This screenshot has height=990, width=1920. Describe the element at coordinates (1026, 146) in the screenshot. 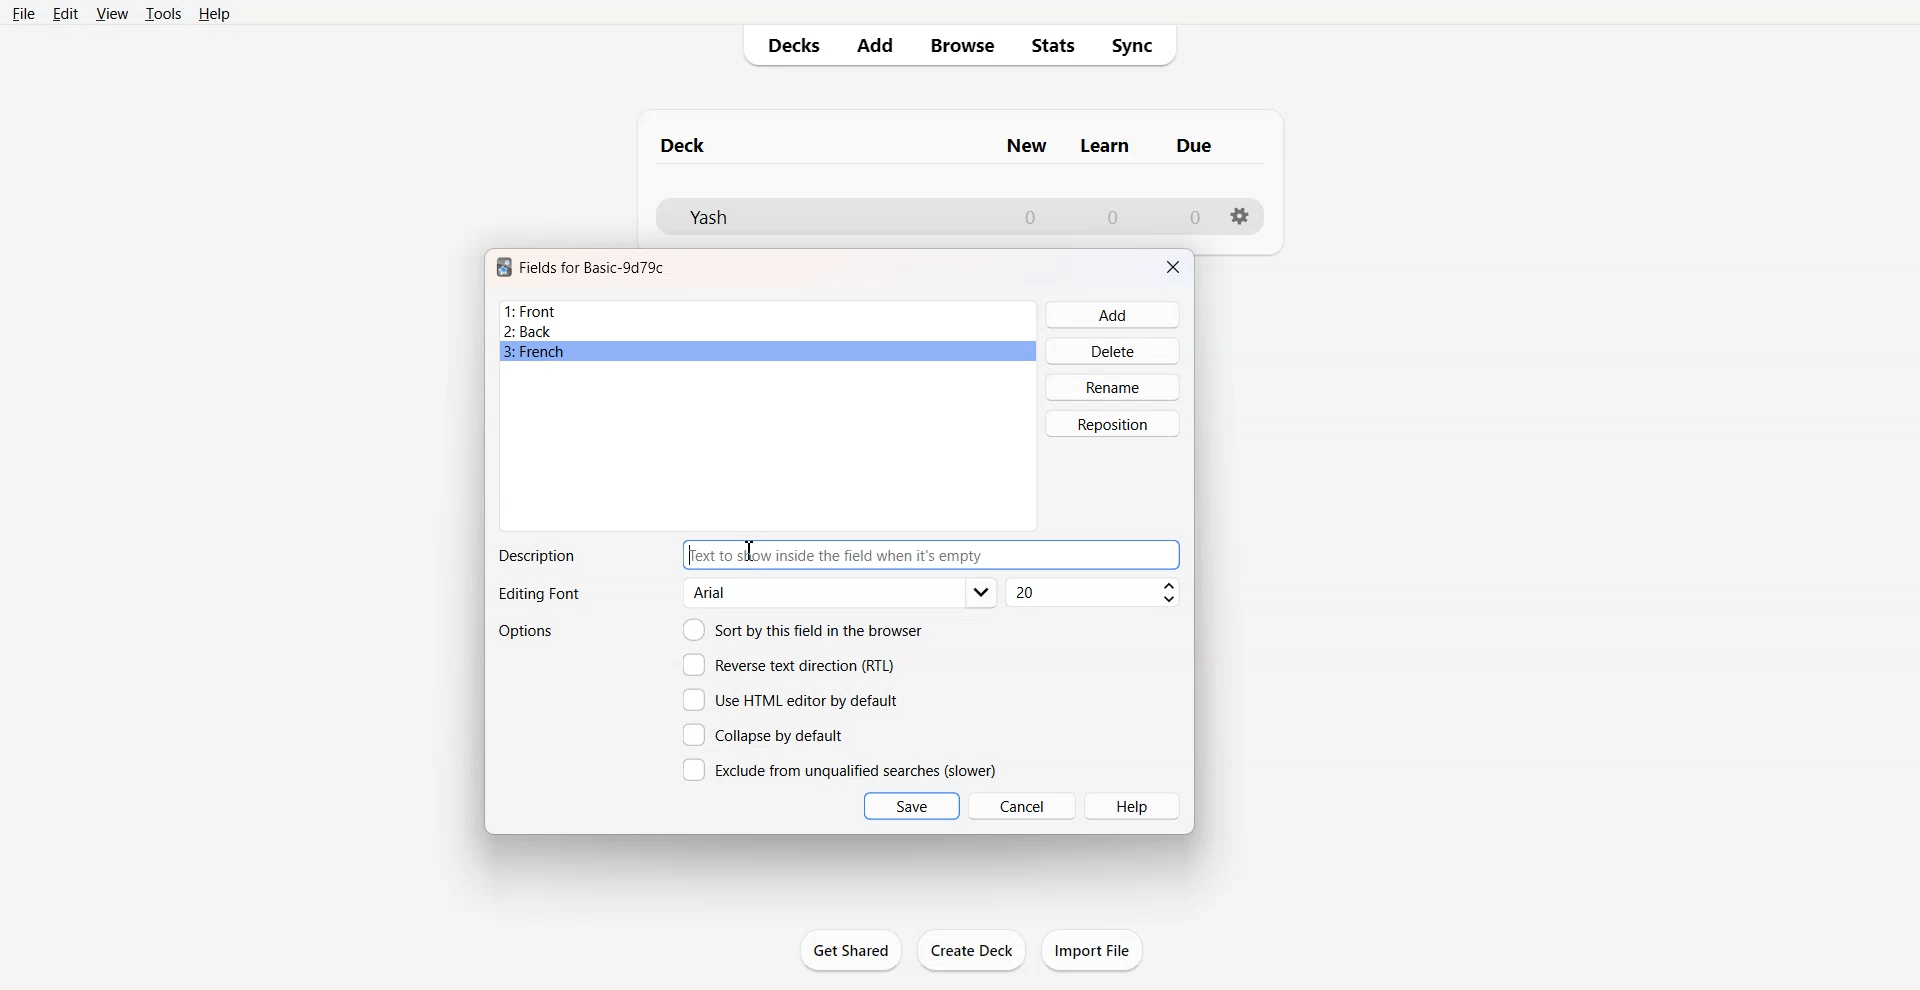

I see `Column name` at that location.